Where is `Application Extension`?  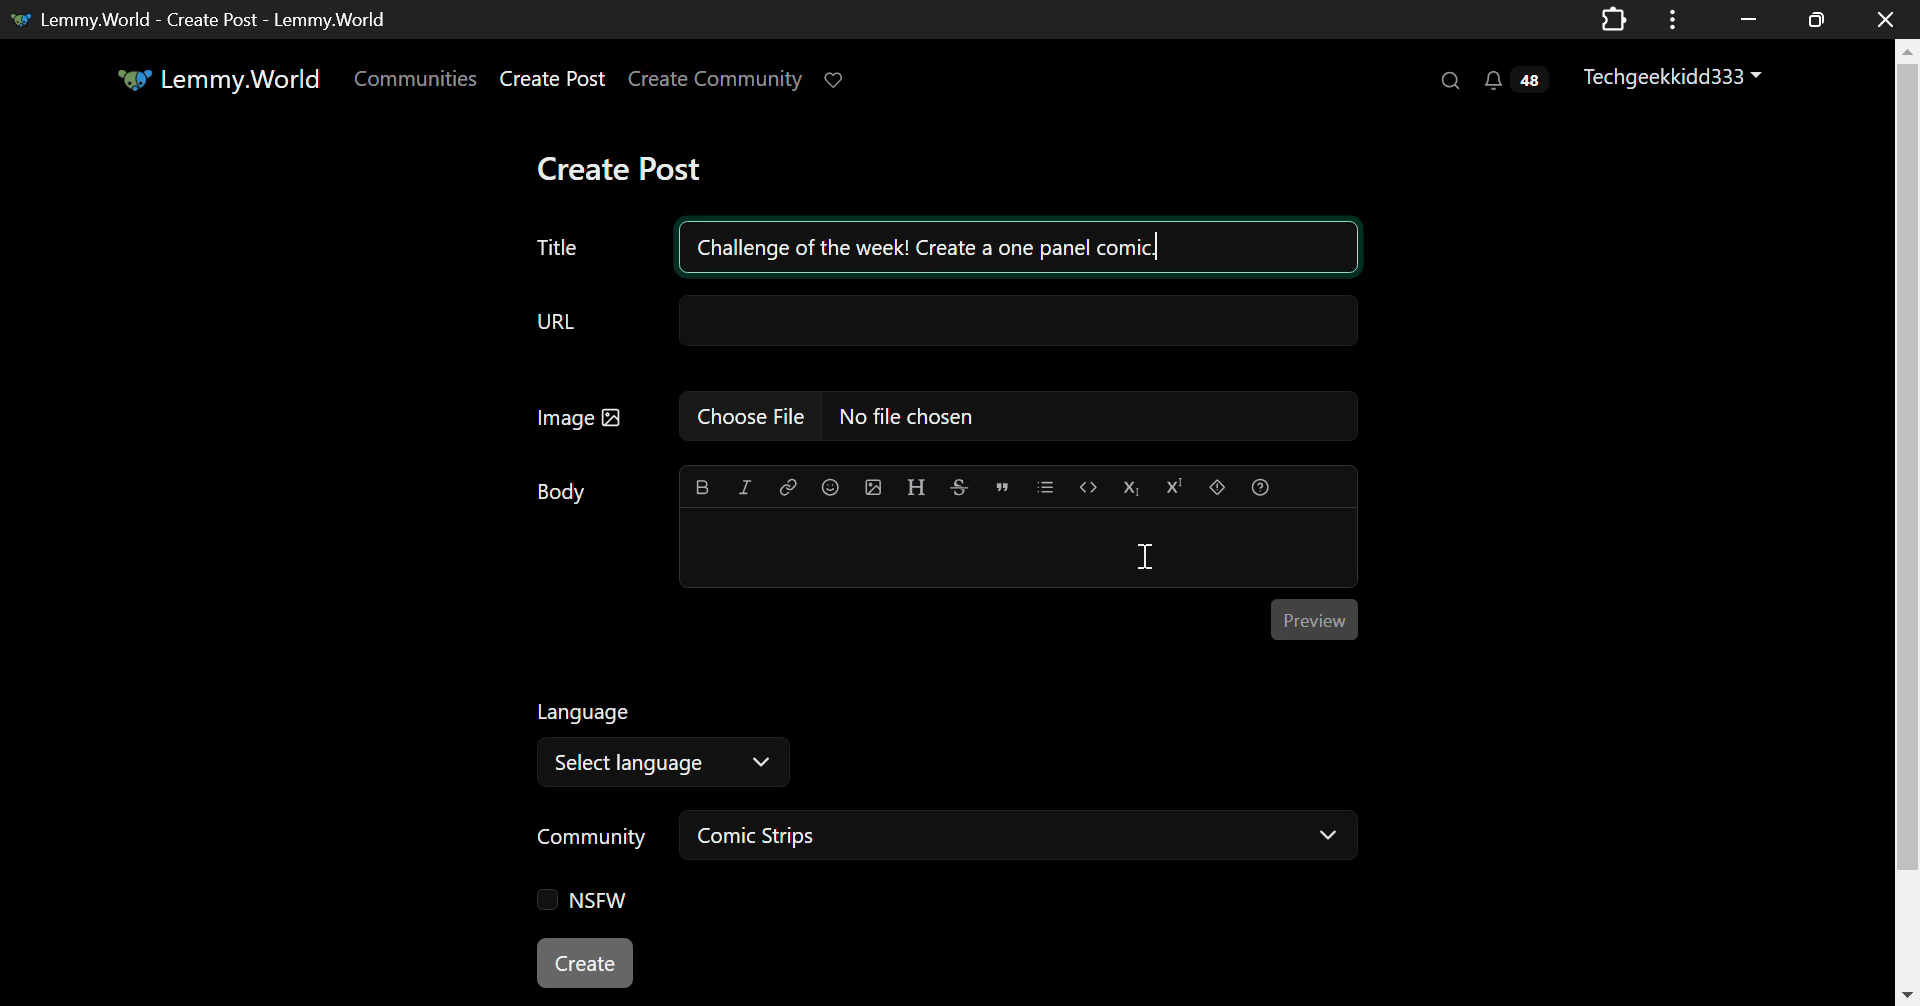 Application Extension is located at coordinates (1618, 17).